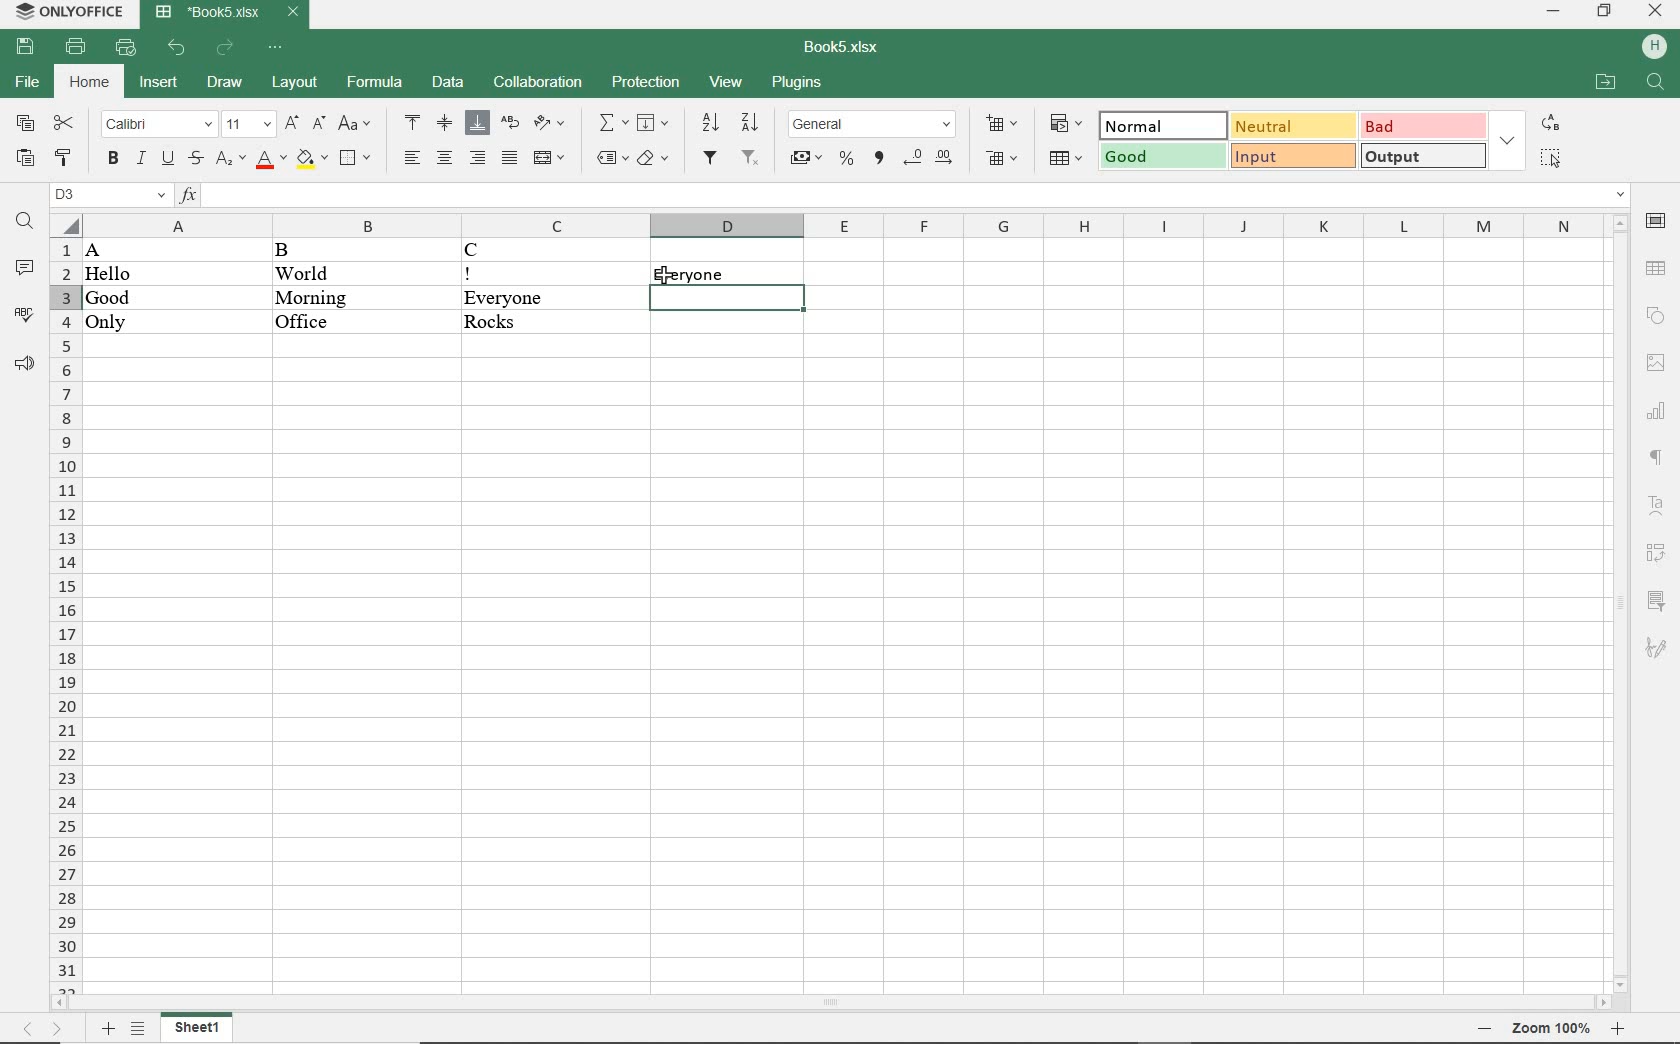 The width and height of the screenshot is (1680, 1044). What do you see at coordinates (66, 123) in the screenshot?
I see `cut` at bounding box center [66, 123].